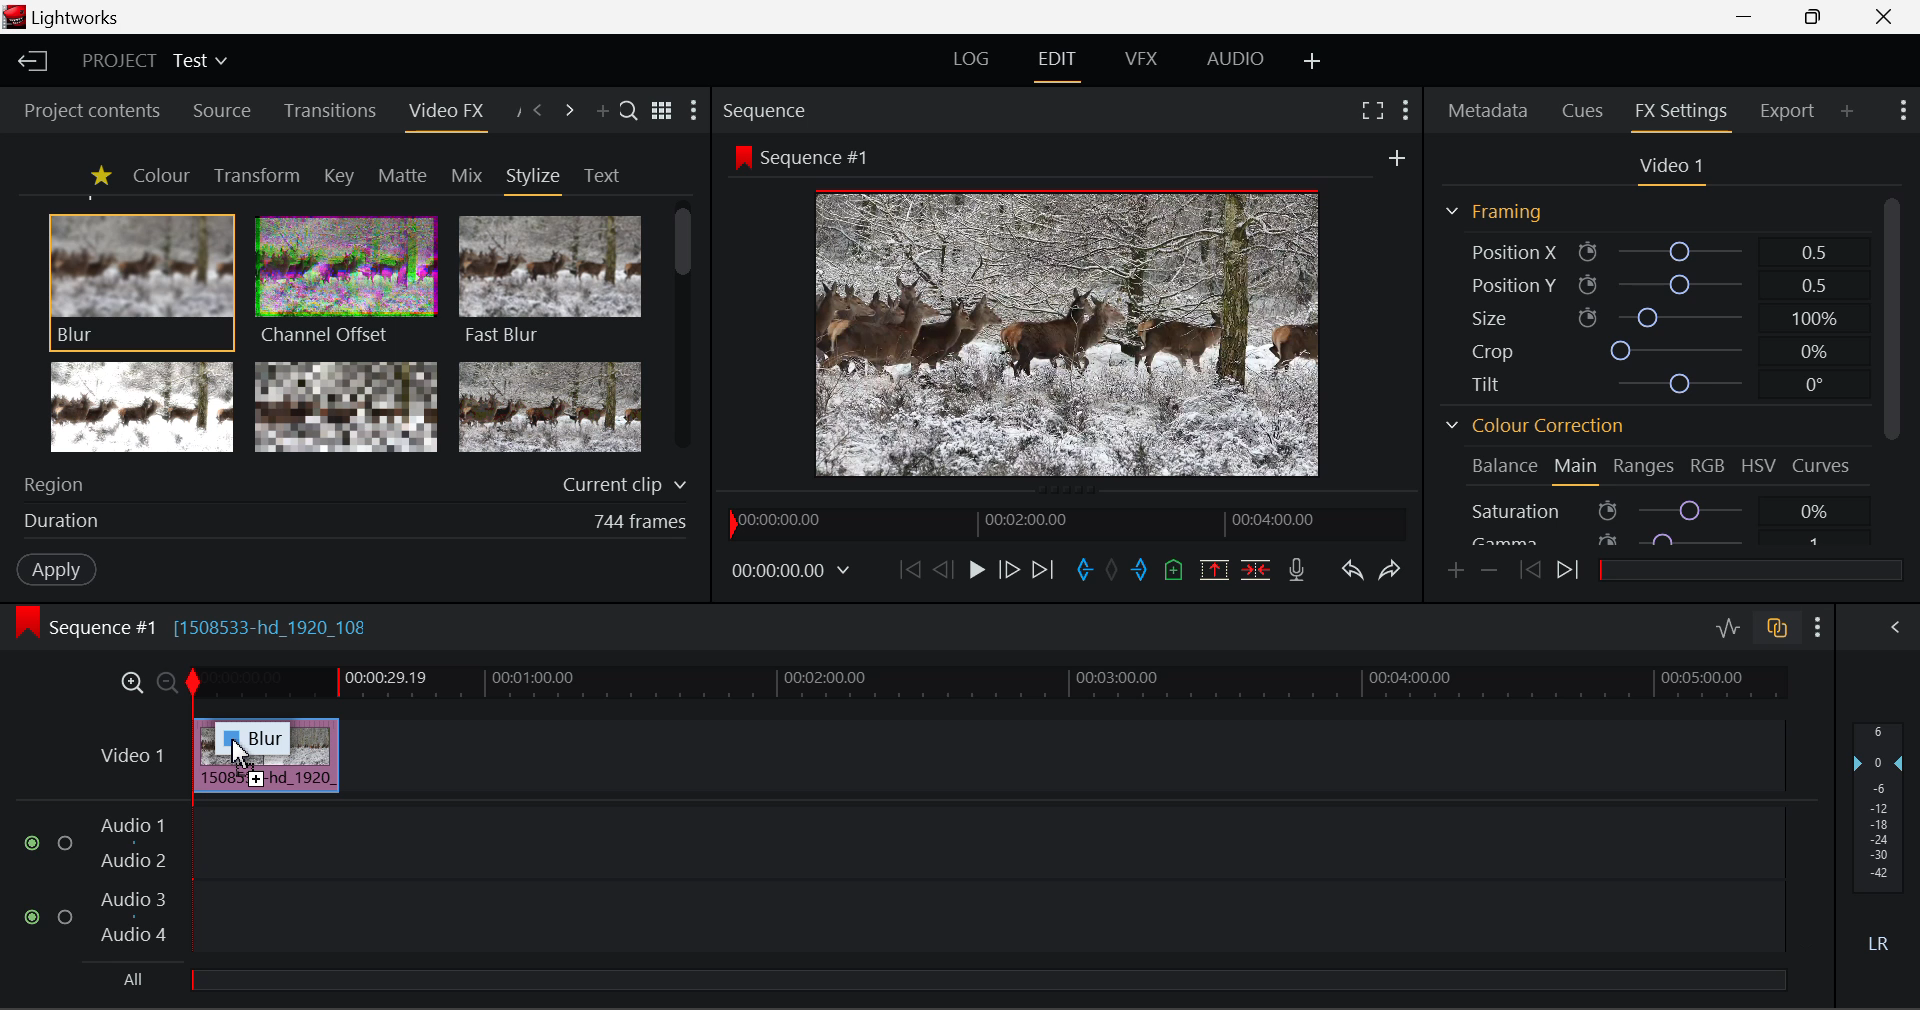 This screenshot has height=1010, width=1920. Describe the element at coordinates (131, 683) in the screenshot. I see `Timeline Zoom In` at that location.